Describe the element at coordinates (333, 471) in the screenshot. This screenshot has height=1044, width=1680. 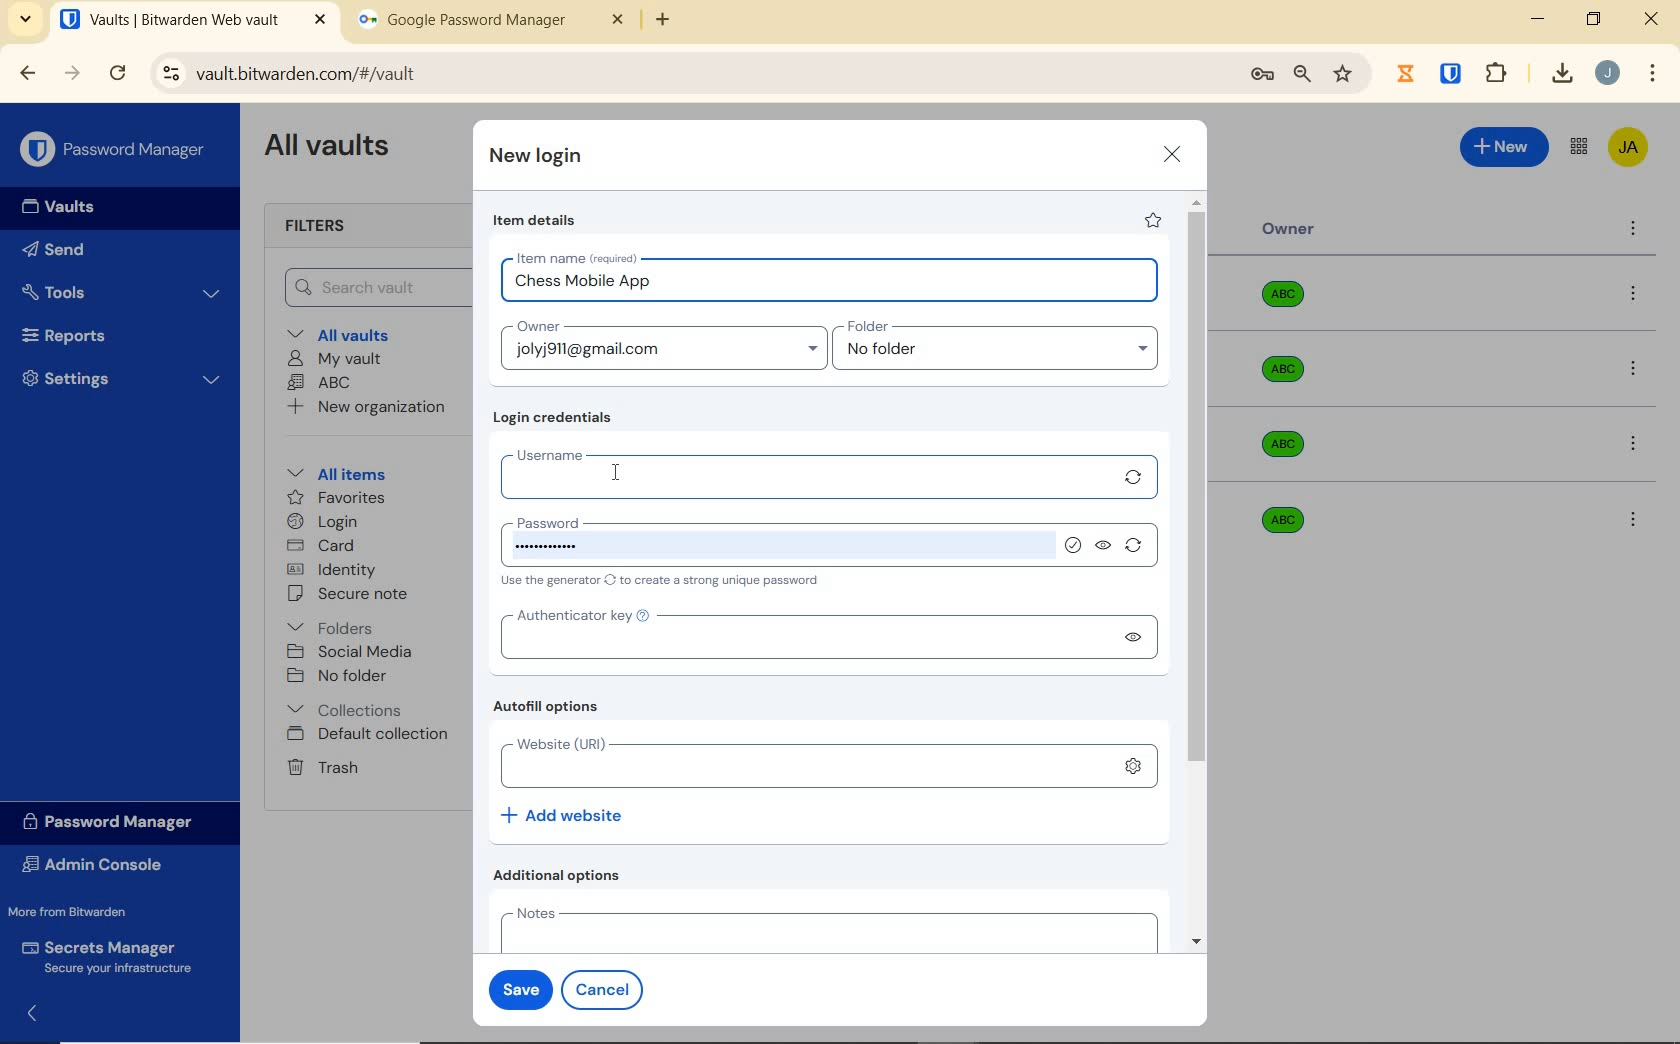
I see `All items` at that location.